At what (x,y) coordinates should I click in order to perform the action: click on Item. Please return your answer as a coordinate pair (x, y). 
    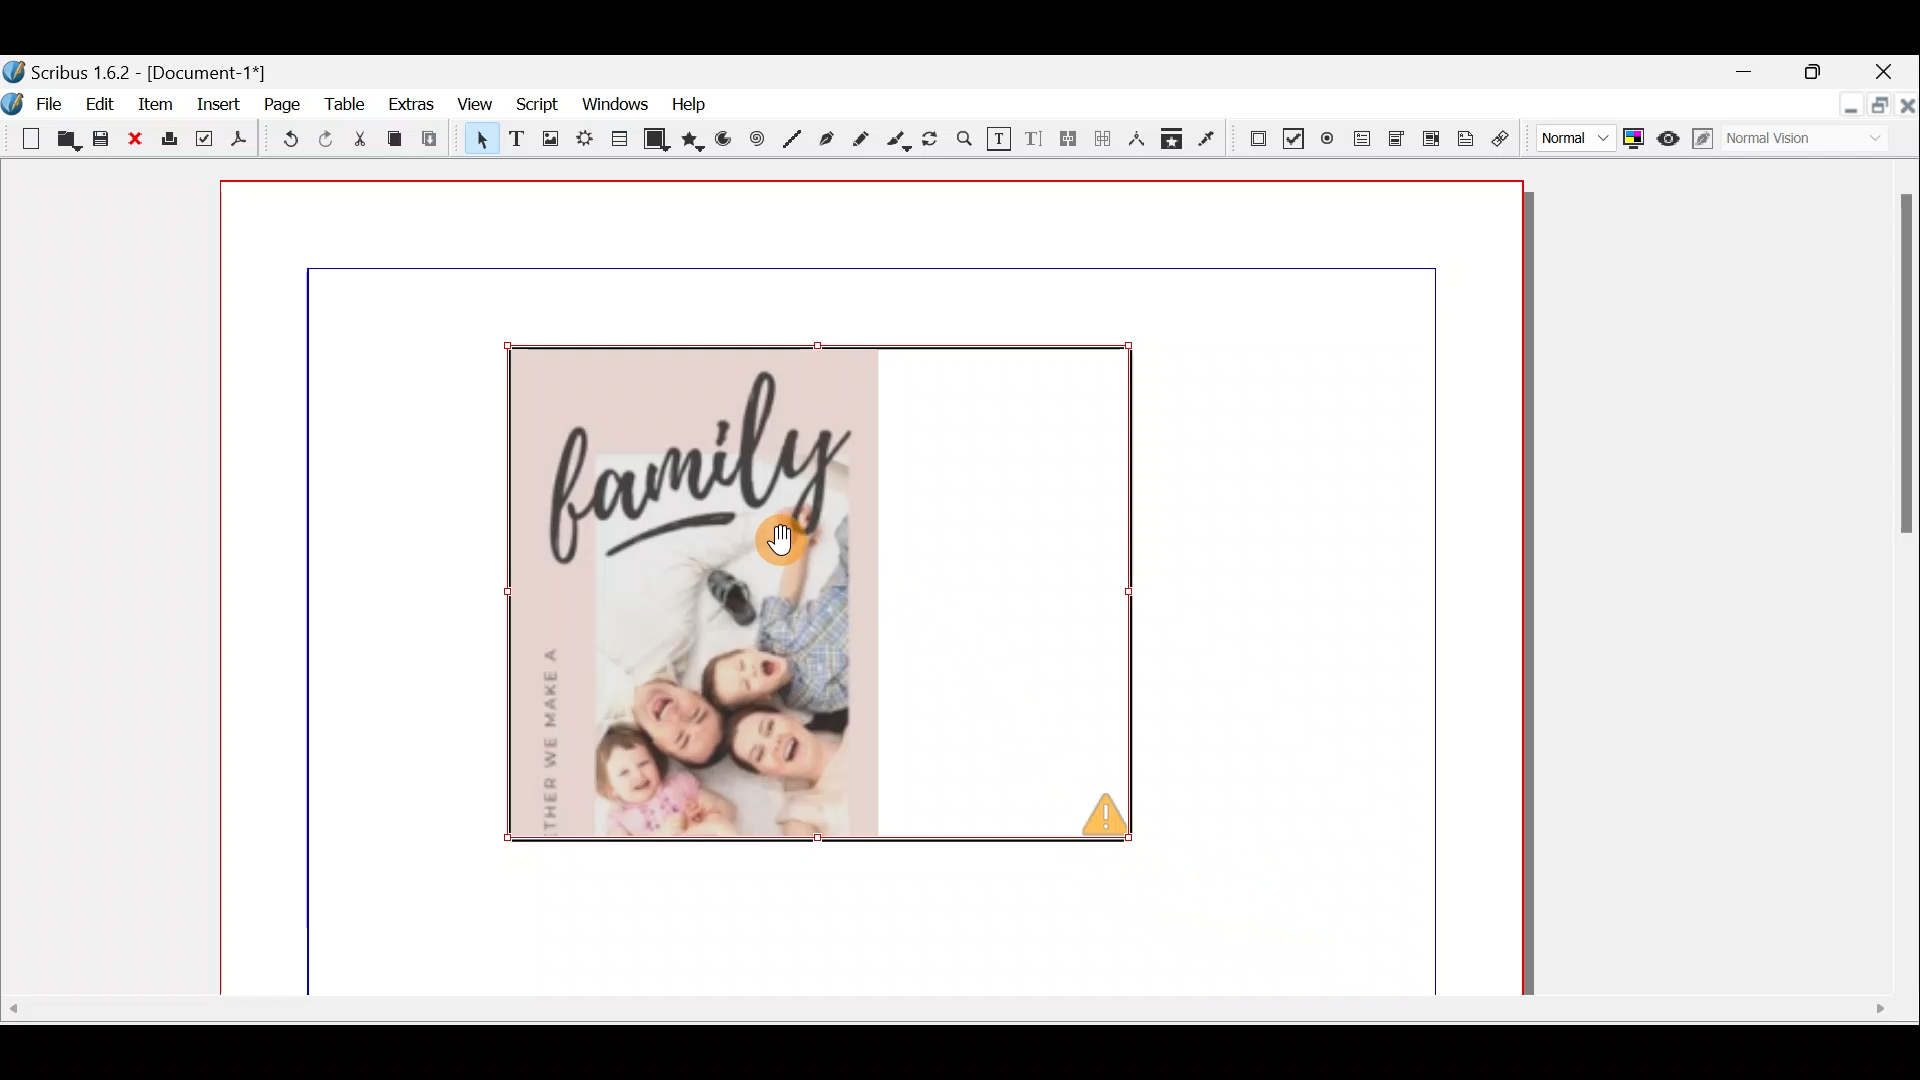
    Looking at the image, I should click on (153, 103).